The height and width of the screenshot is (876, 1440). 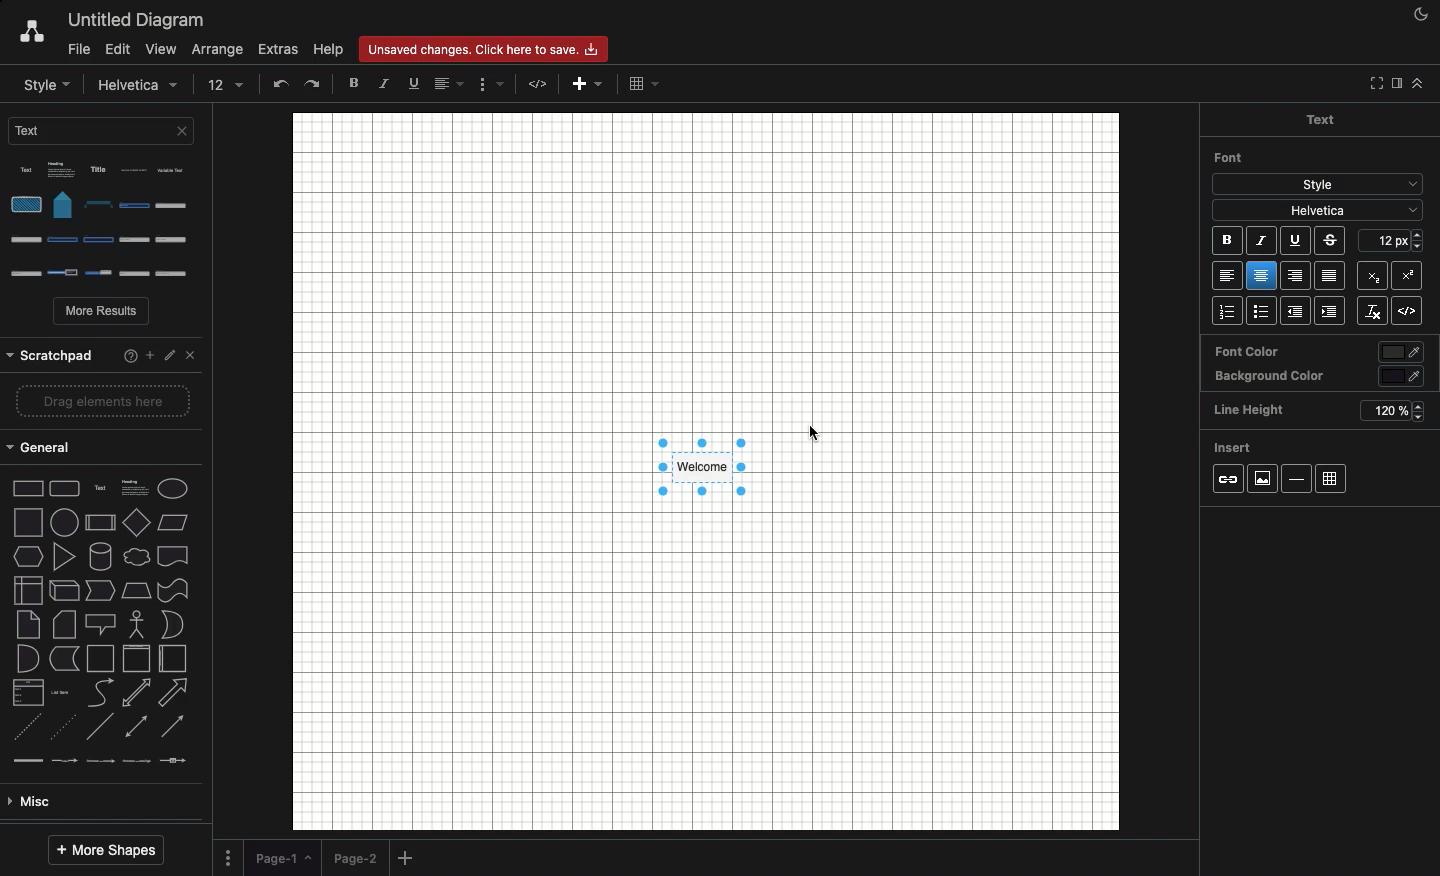 What do you see at coordinates (1225, 312) in the screenshot?
I see `Number` at bounding box center [1225, 312].